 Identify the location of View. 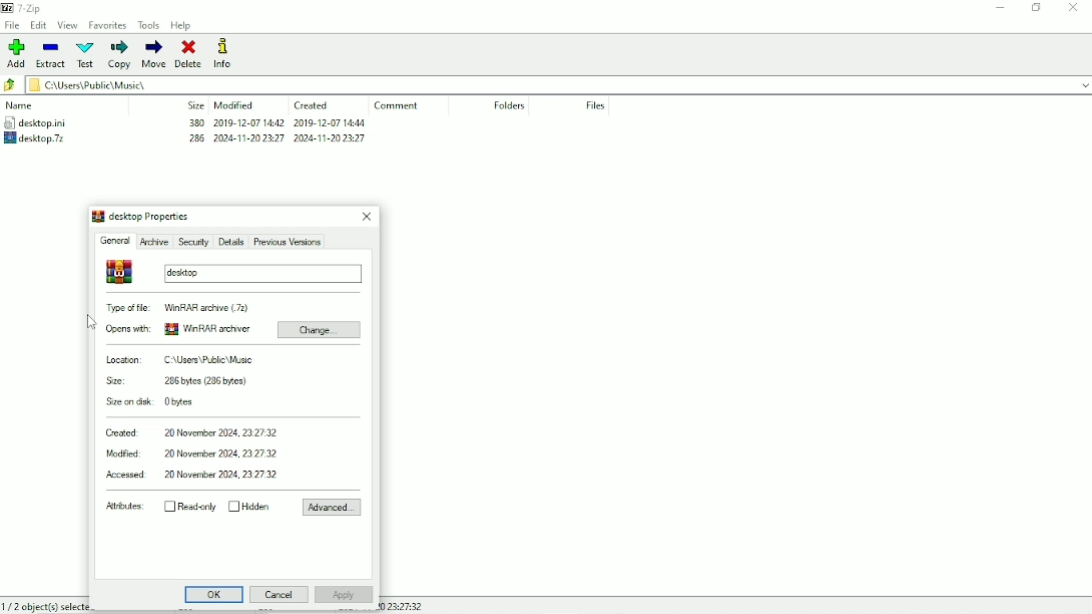
(69, 25).